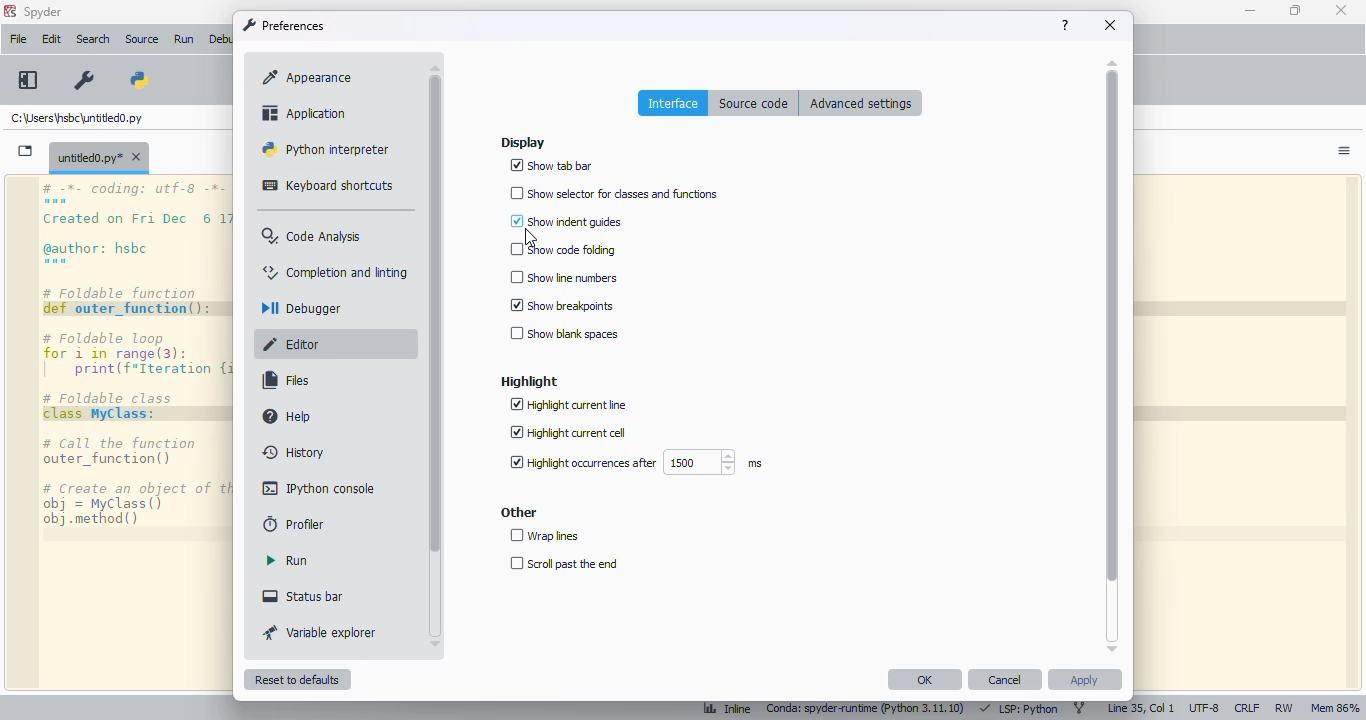  I want to click on source, so click(141, 39).